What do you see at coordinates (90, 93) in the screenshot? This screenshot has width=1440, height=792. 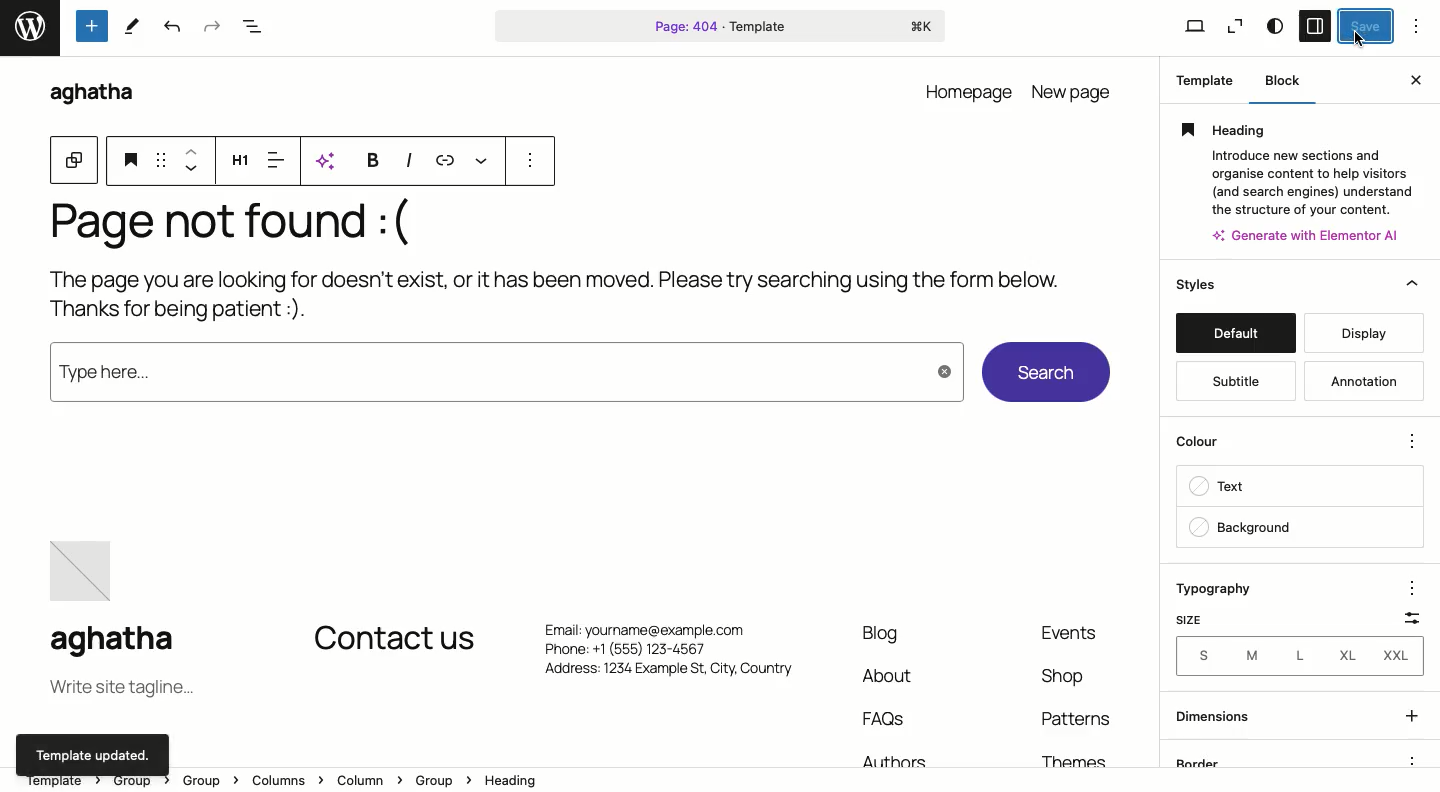 I see `aghatha` at bounding box center [90, 93].